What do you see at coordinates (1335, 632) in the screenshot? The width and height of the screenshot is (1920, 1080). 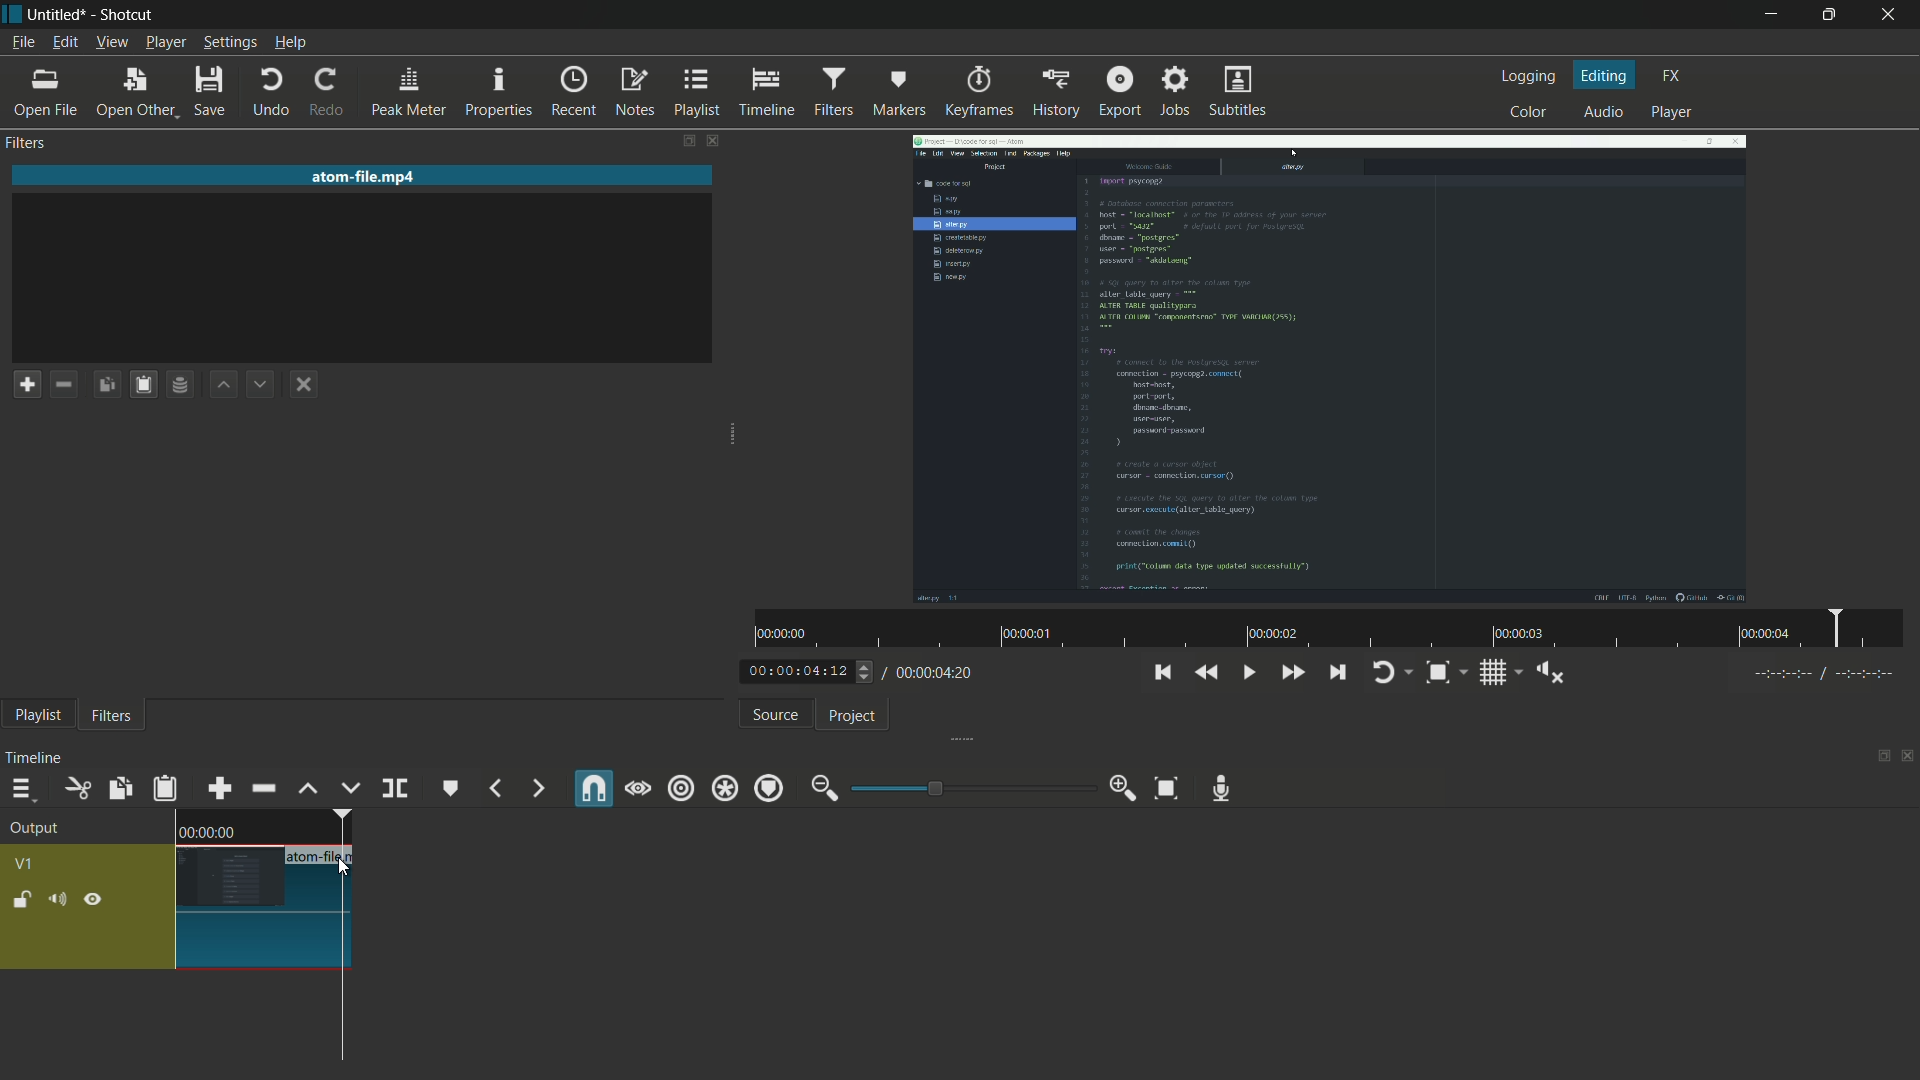 I see `time` at bounding box center [1335, 632].